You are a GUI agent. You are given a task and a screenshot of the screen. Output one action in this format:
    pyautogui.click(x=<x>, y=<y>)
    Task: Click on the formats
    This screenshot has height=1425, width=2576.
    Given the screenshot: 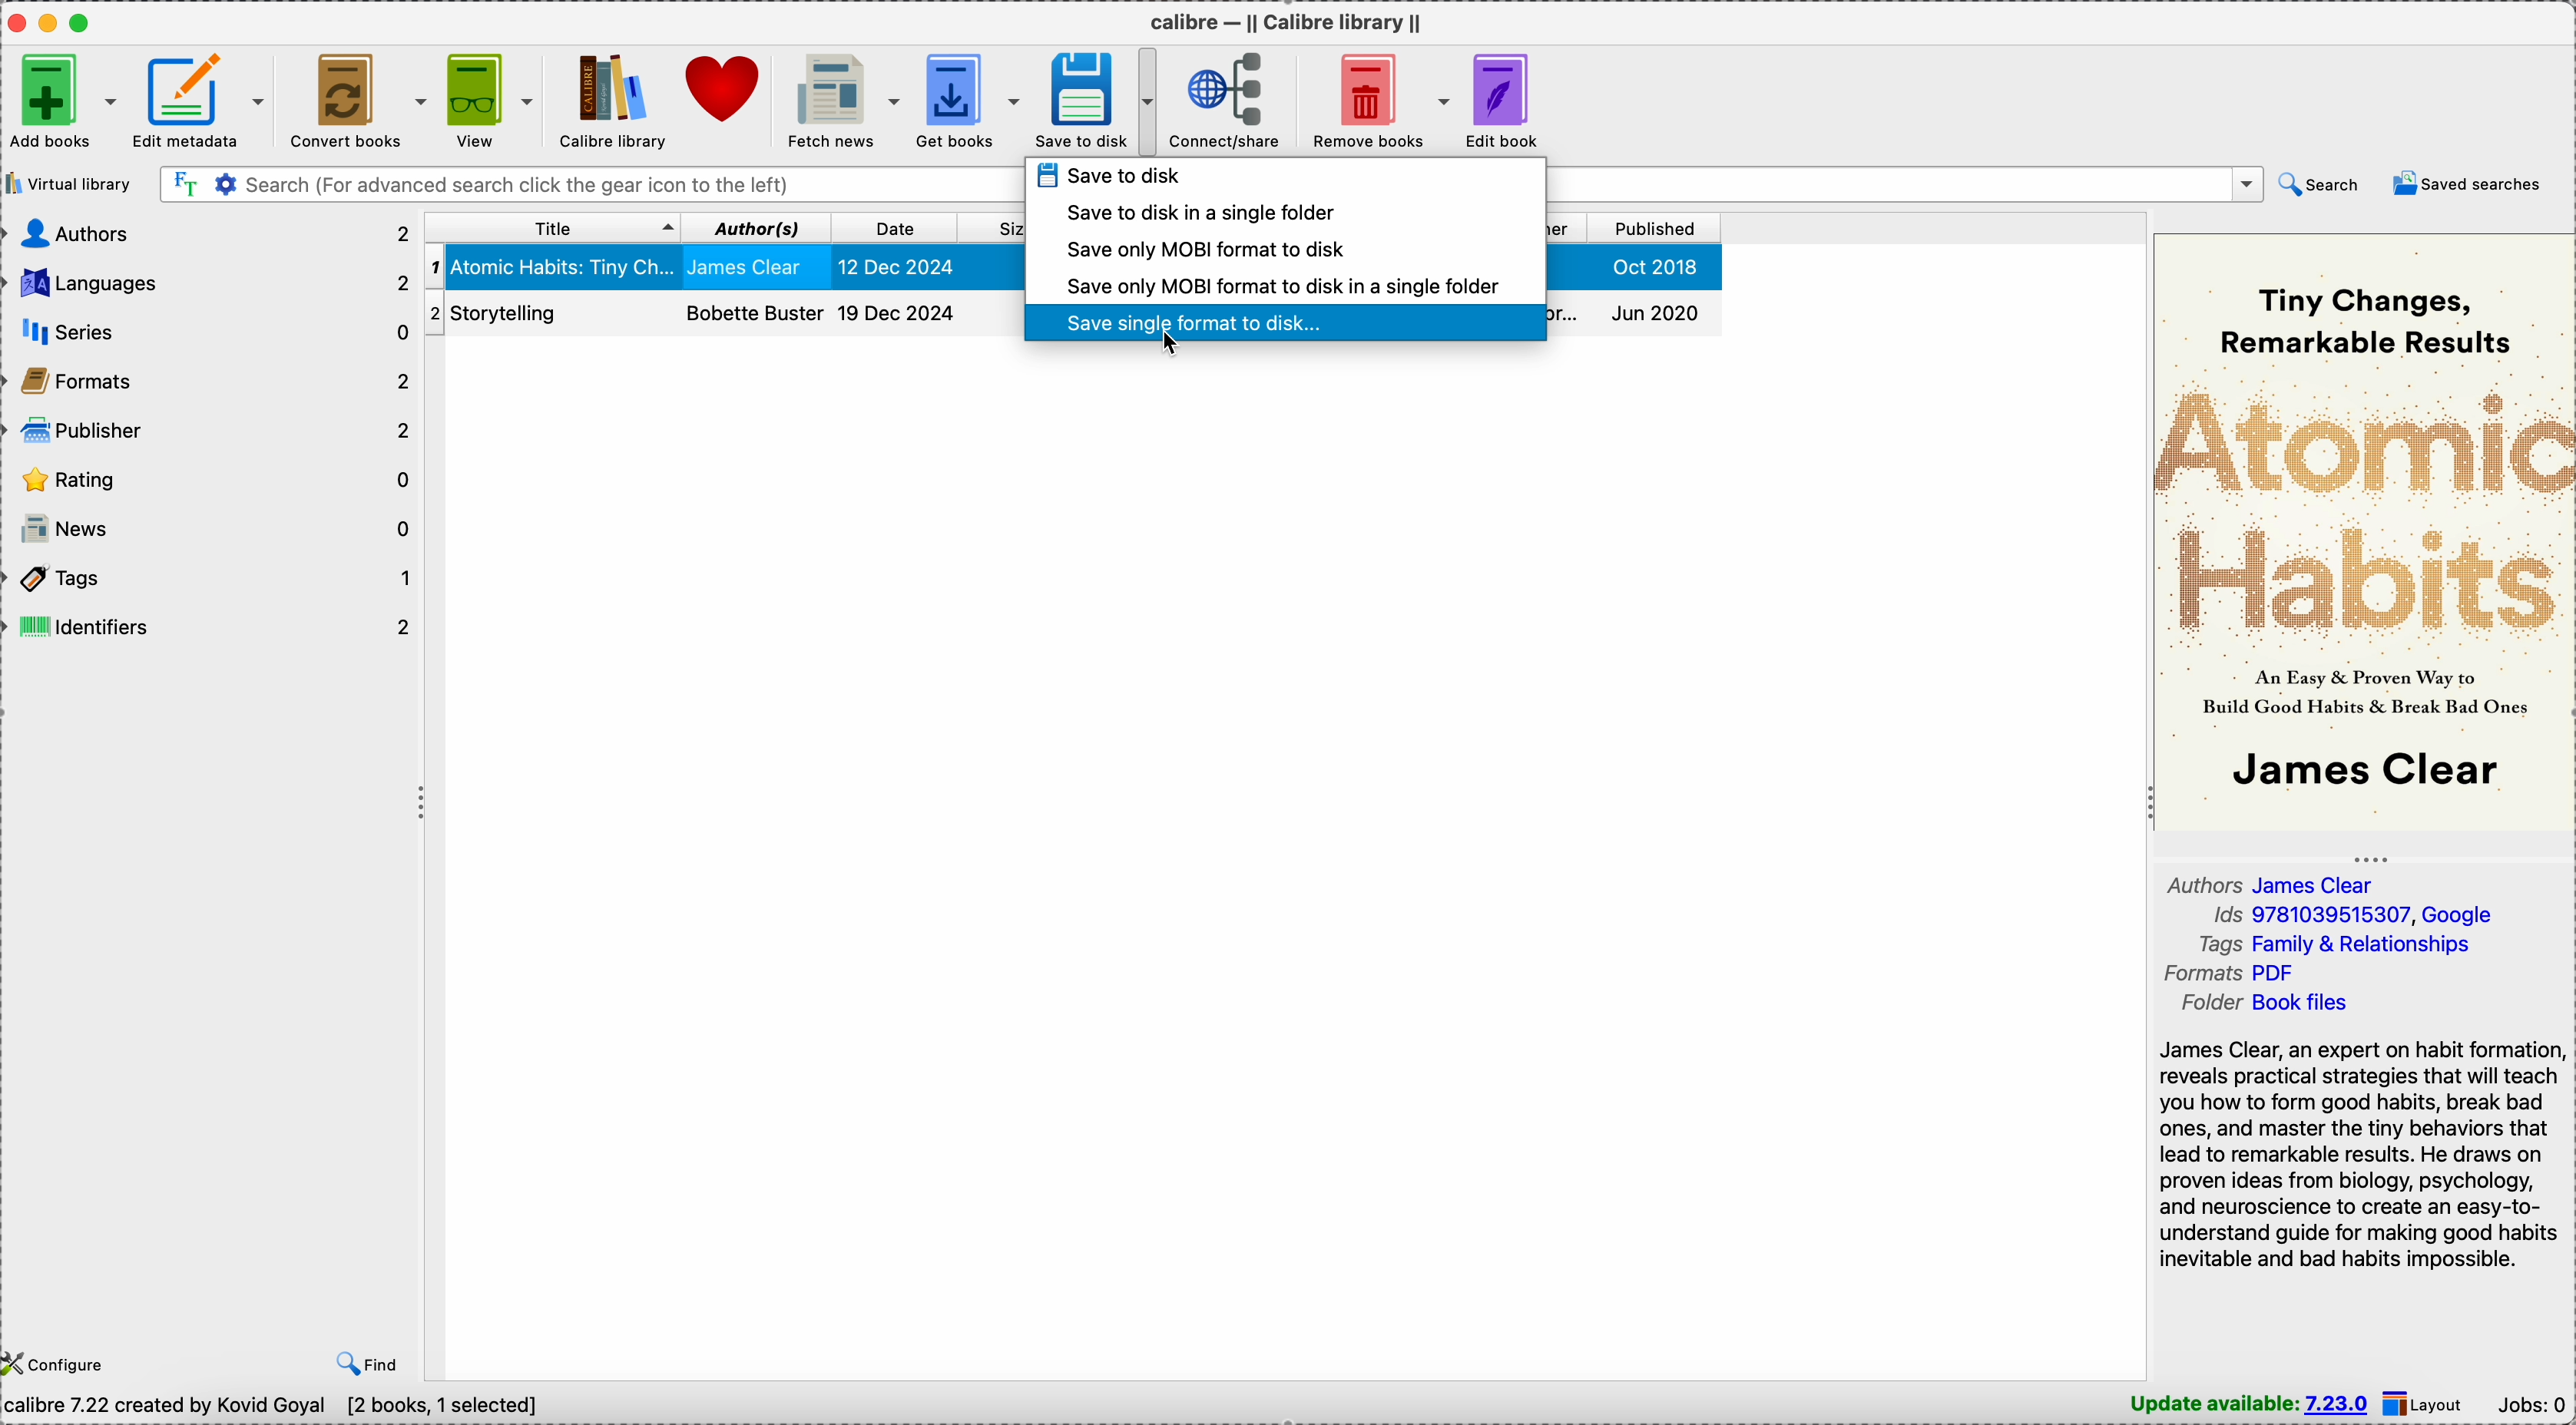 What is the action you would take?
    pyautogui.click(x=214, y=385)
    